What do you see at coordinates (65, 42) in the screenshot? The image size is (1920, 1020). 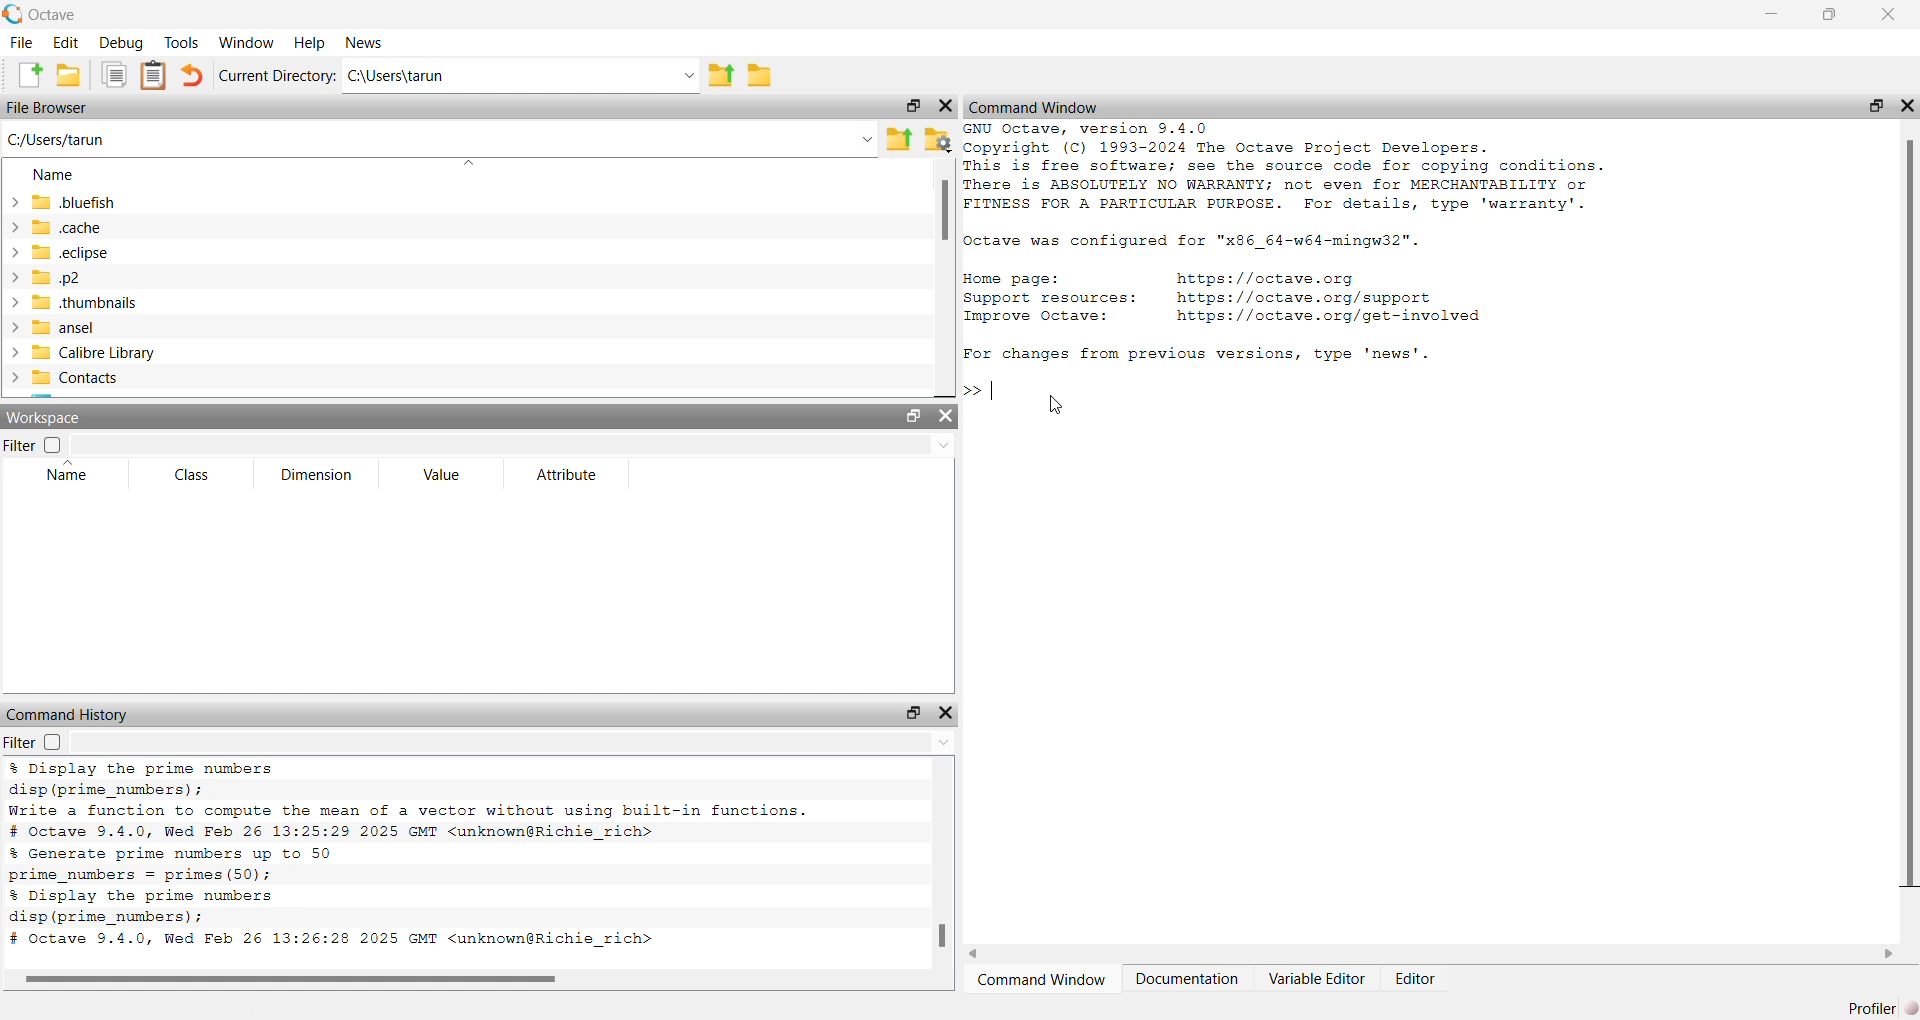 I see `Edit` at bounding box center [65, 42].